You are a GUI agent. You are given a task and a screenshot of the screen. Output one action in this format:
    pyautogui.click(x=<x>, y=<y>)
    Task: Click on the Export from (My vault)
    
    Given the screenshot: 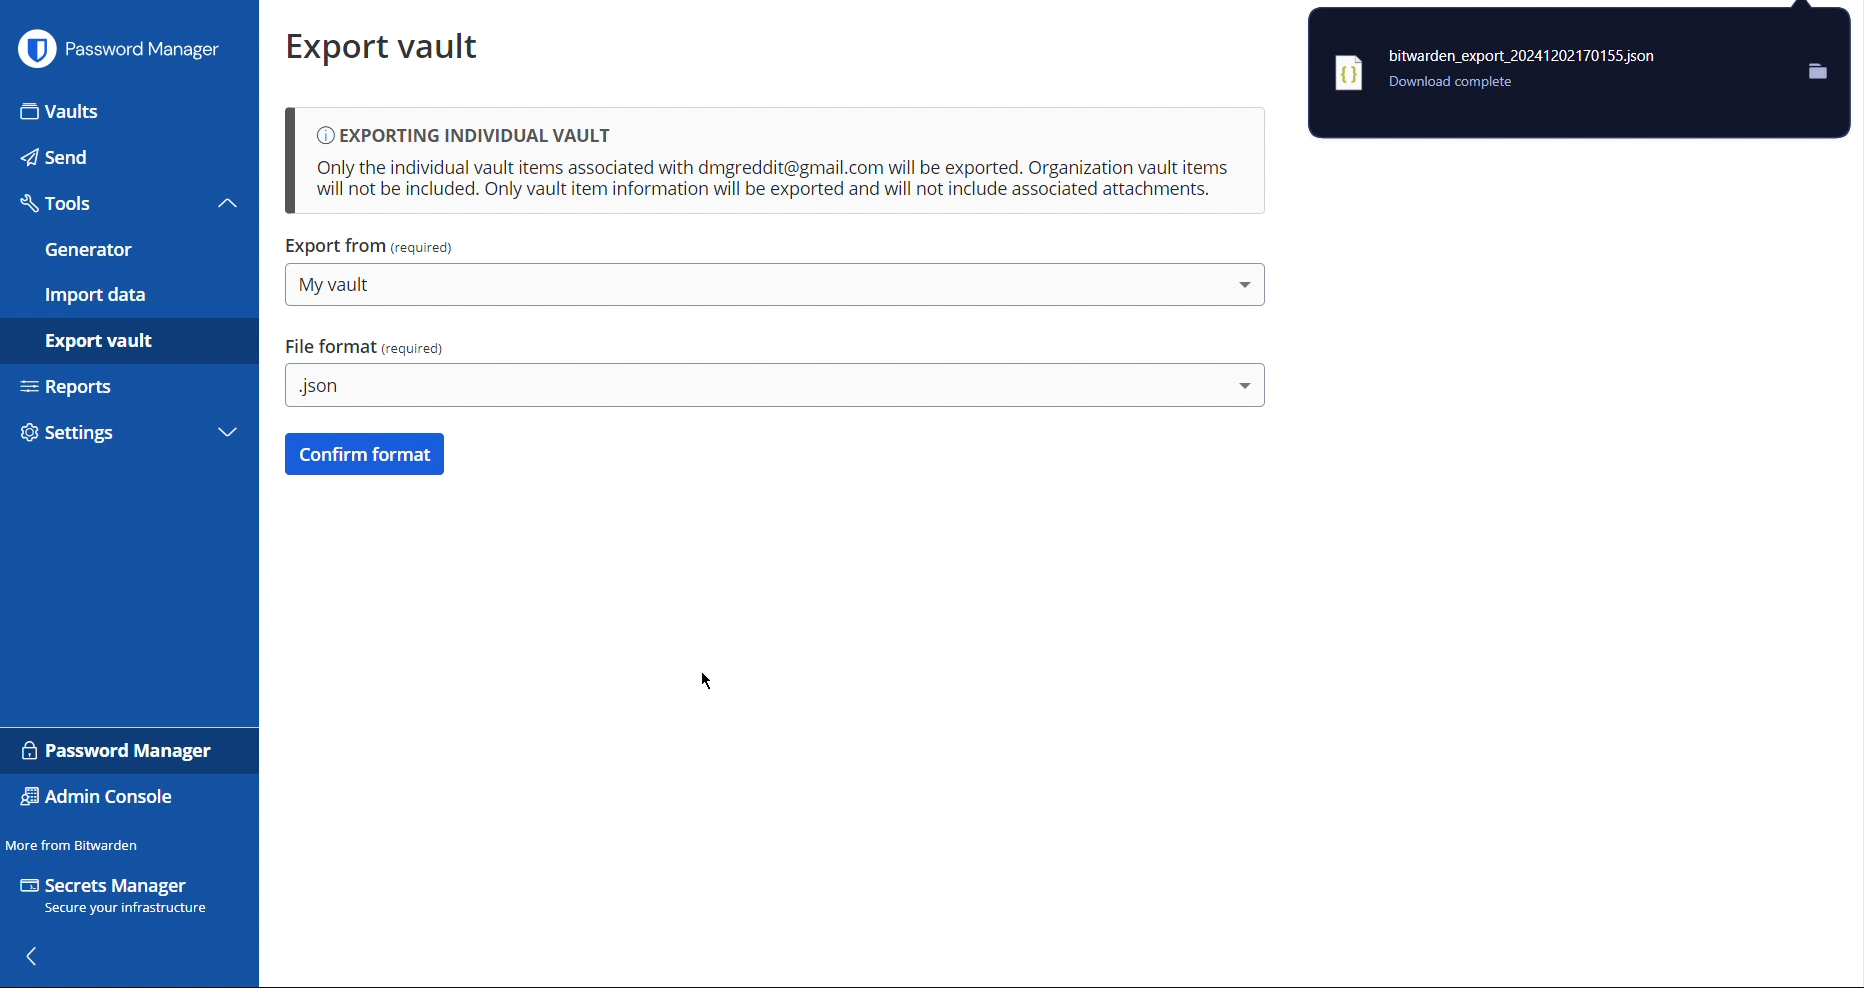 What is the action you would take?
    pyautogui.click(x=374, y=247)
    